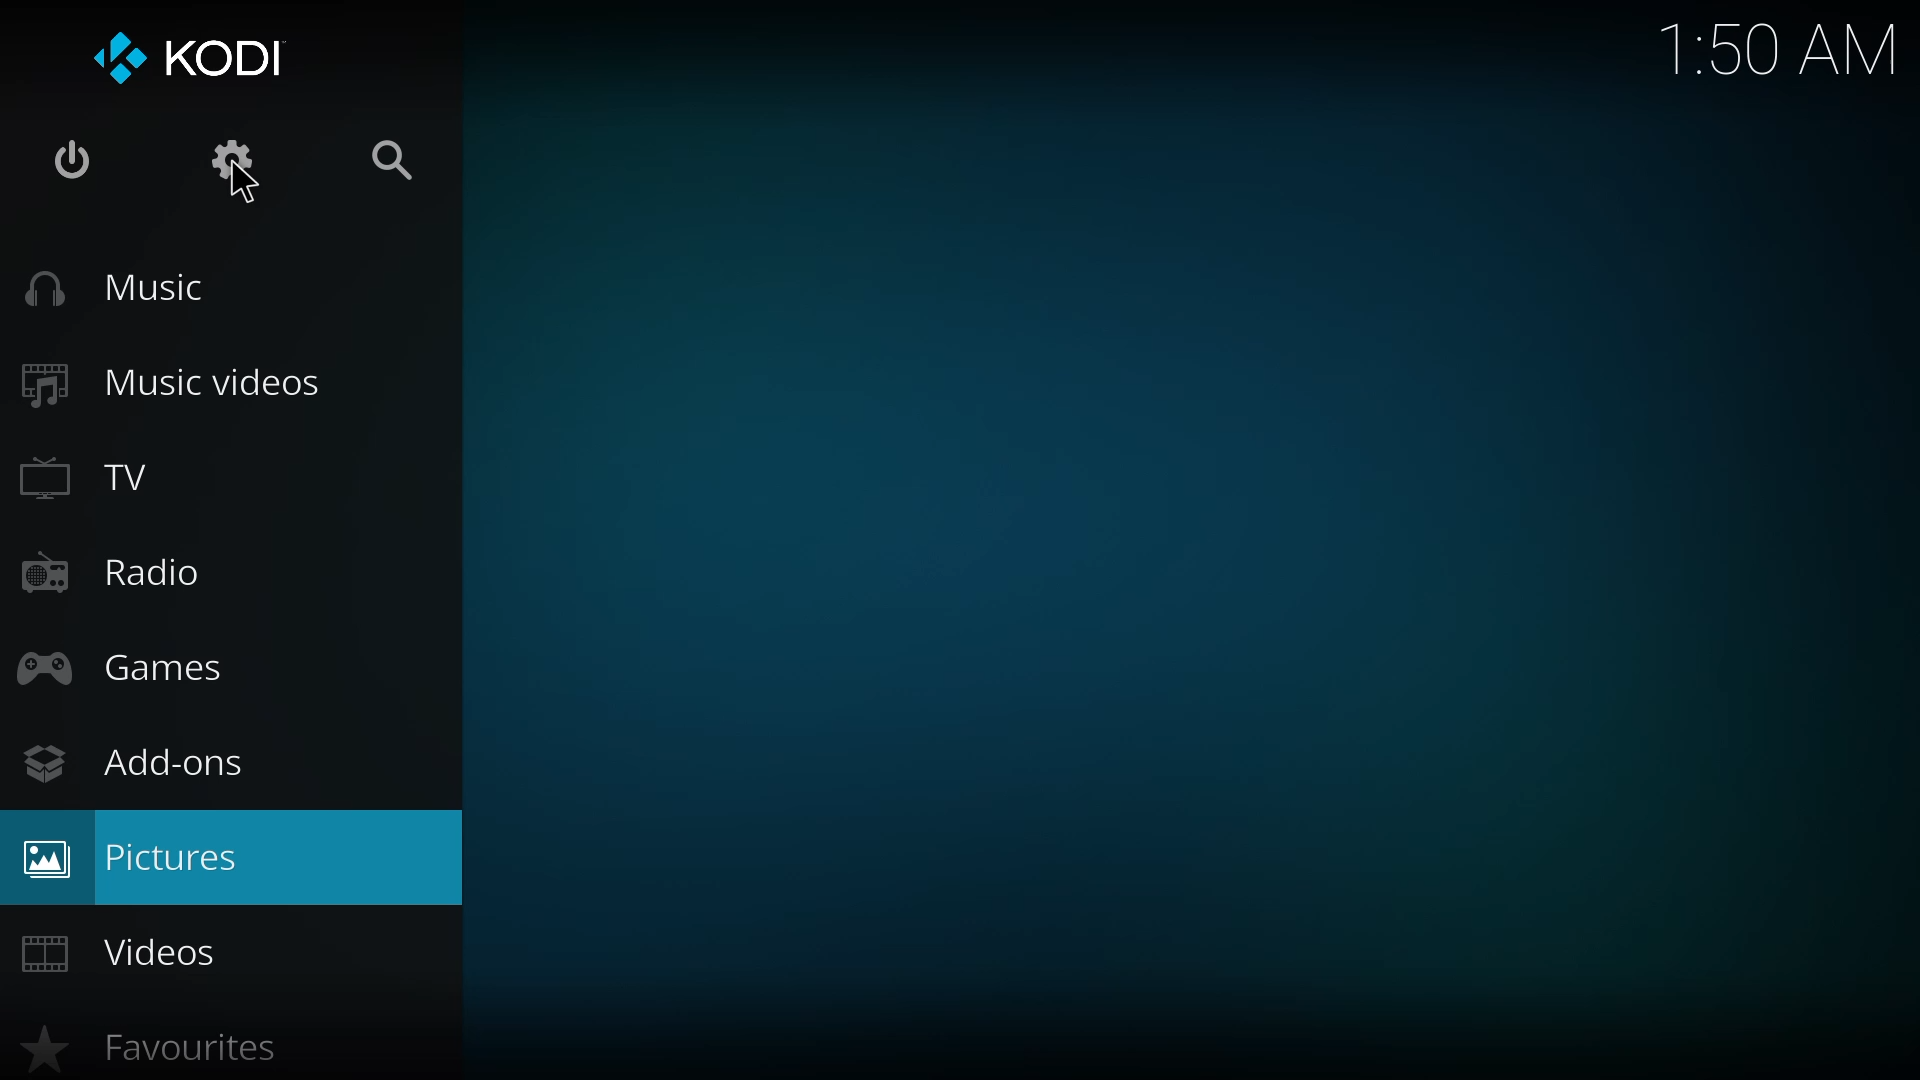 The image size is (1920, 1080). What do you see at coordinates (189, 55) in the screenshot?
I see `kodi` at bounding box center [189, 55].